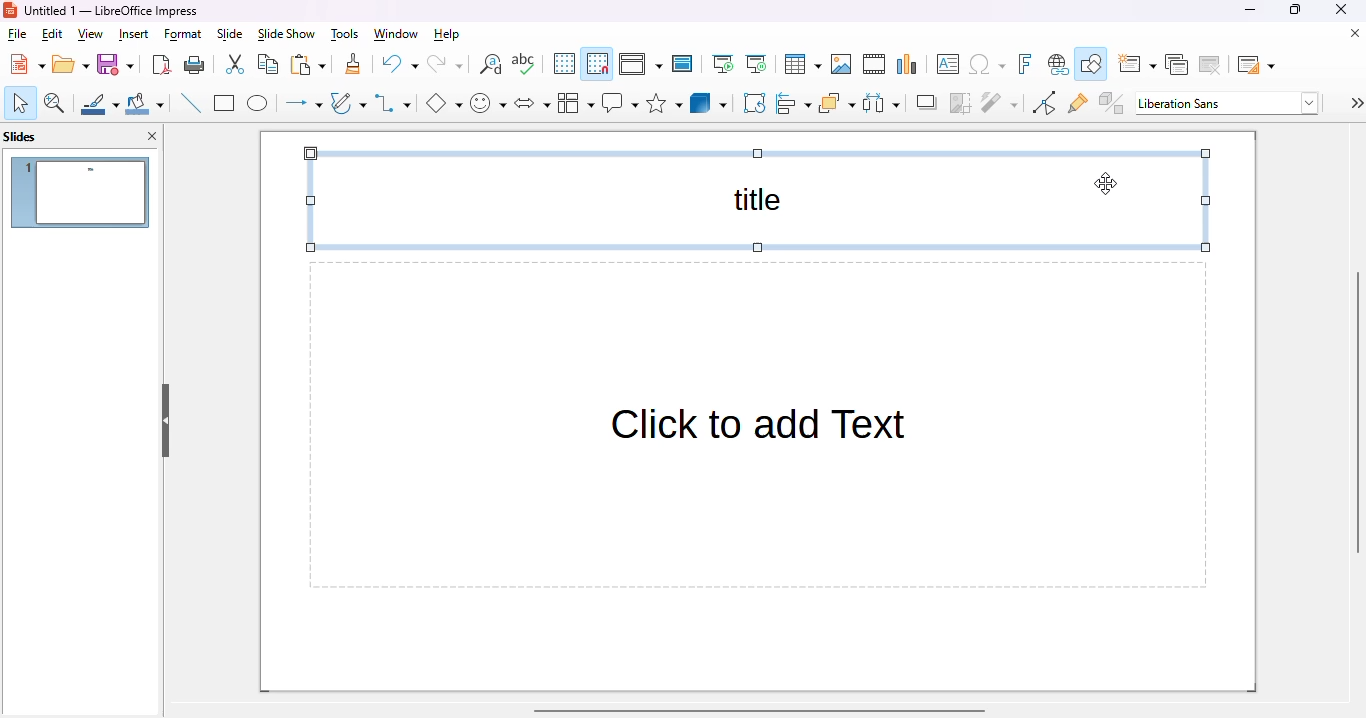 The image size is (1366, 718). Describe the element at coordinates (287, 34) in the screenshot. I see `slide show` at that location.